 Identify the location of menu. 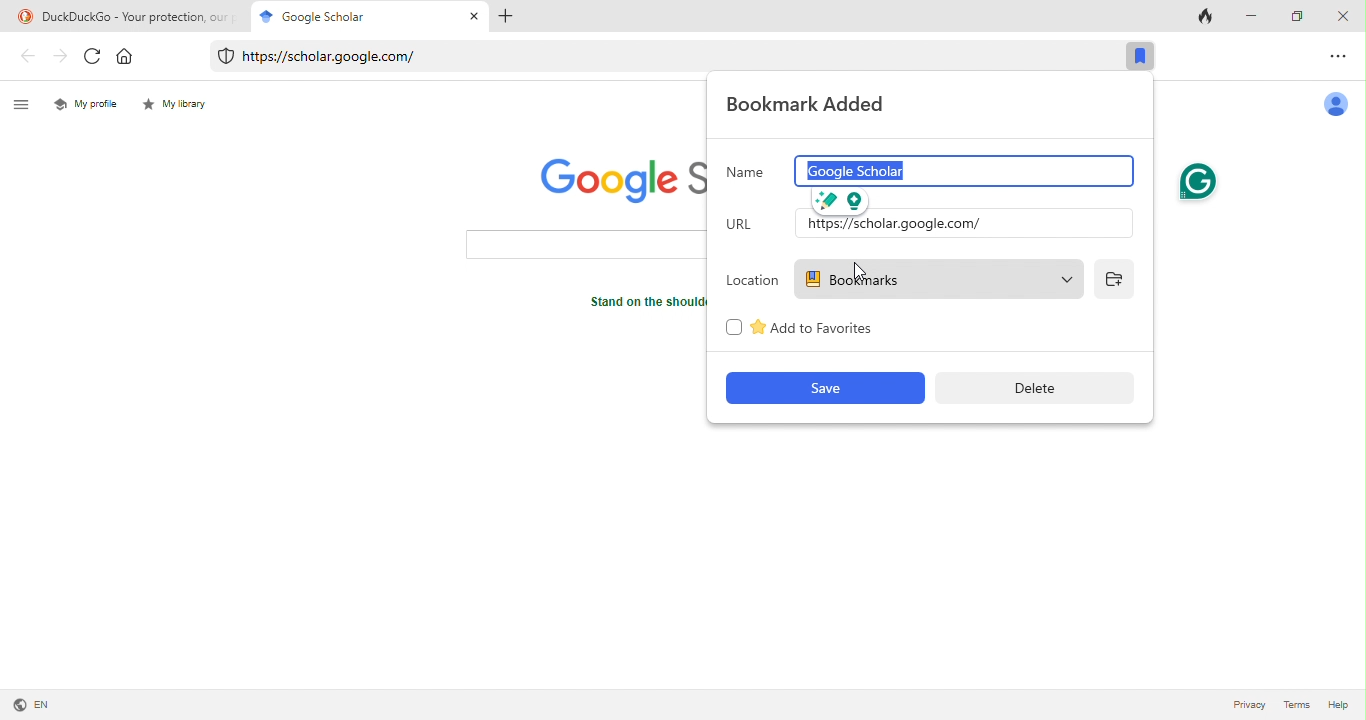
(25, 104).